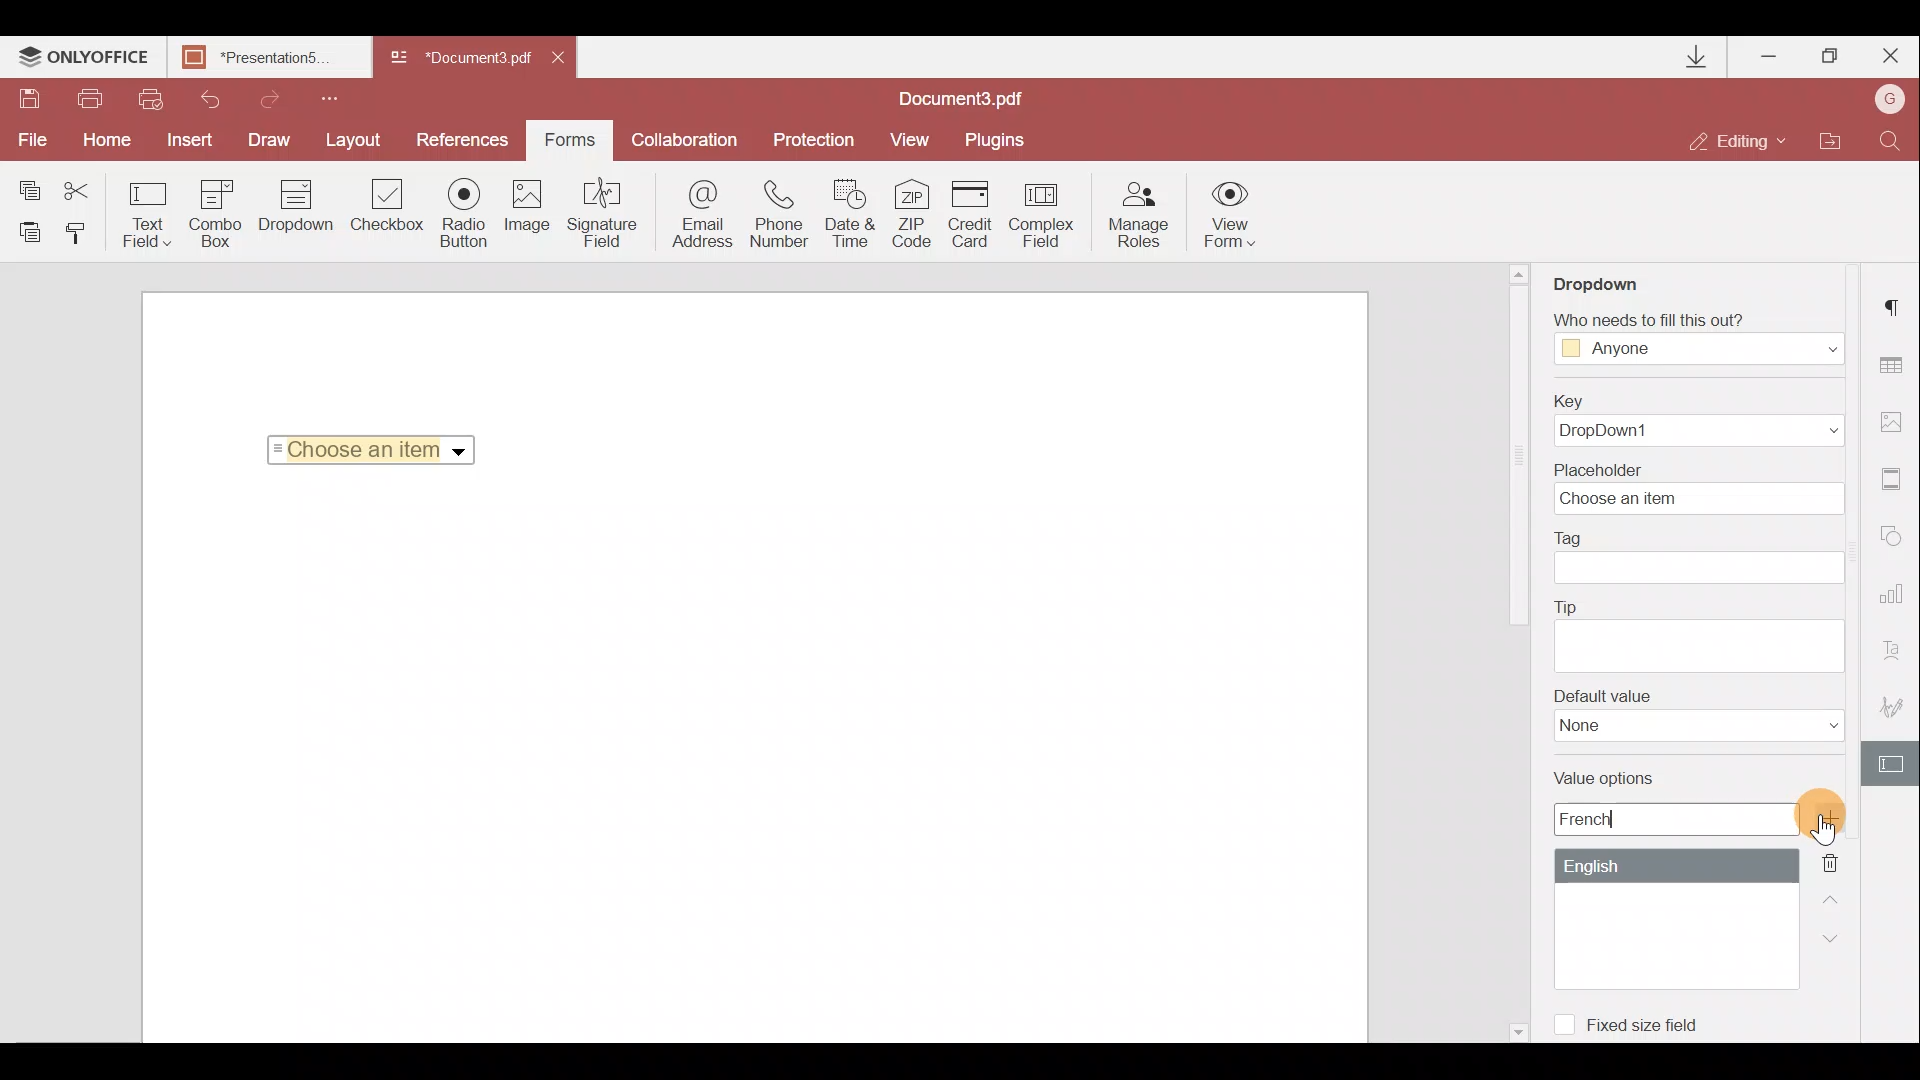 The height and width of the screenshot is (1080, 1920). What do you see at coordinates (1771, 52) in the screenshot?
I see `Minimize` at bounding box center [1771, 52].